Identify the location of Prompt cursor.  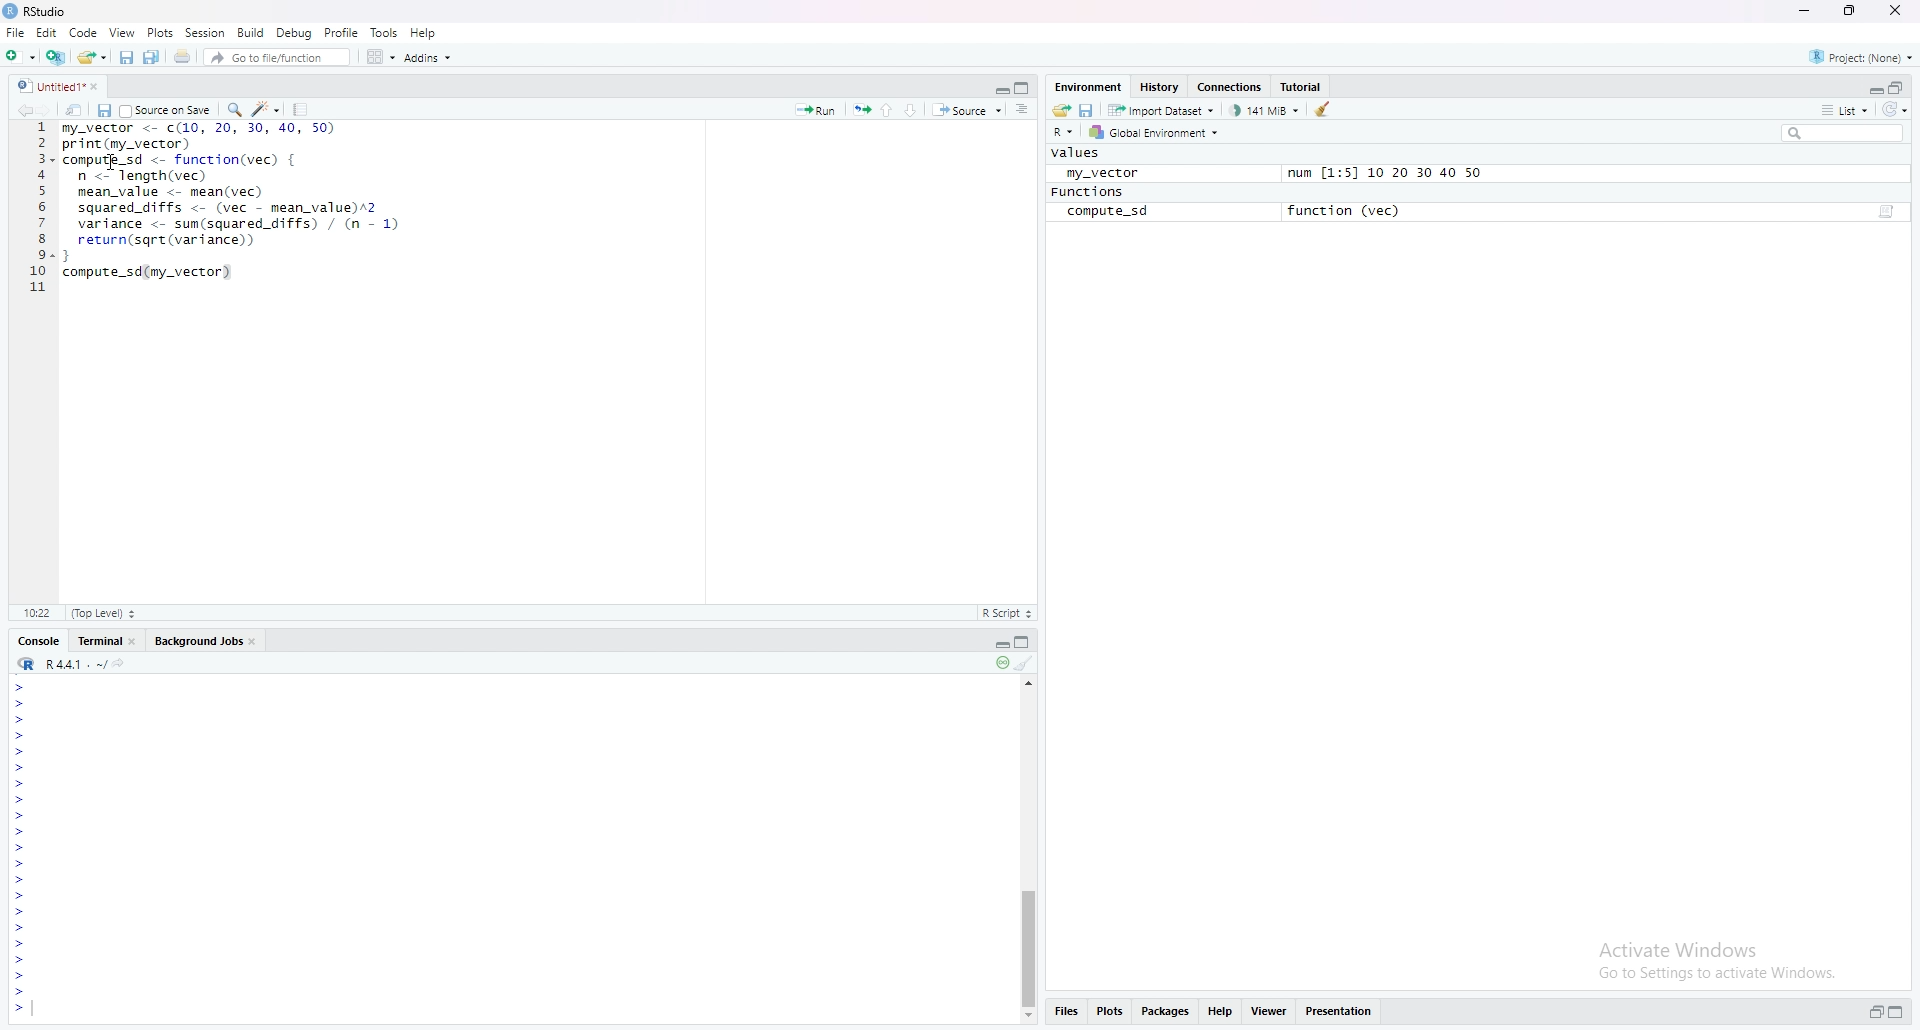
(17, 816).